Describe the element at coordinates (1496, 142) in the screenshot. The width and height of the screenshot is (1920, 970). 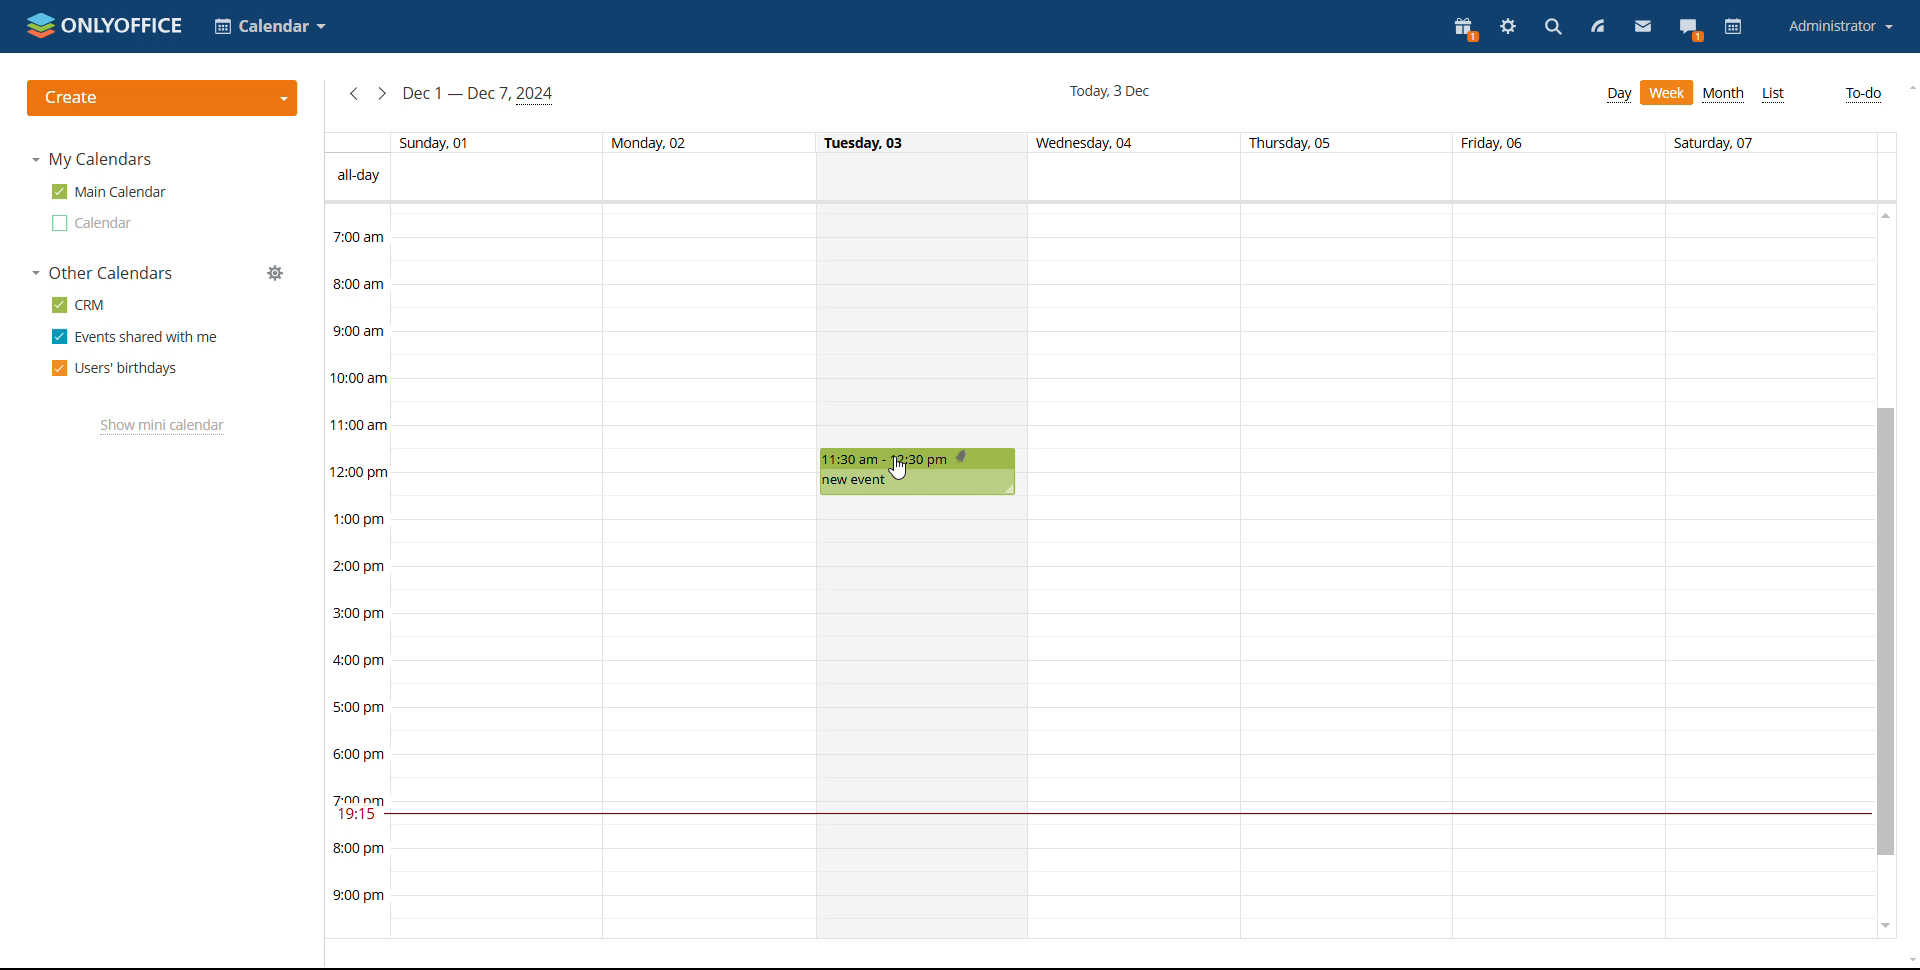
I see `Friday, 06` at that location.